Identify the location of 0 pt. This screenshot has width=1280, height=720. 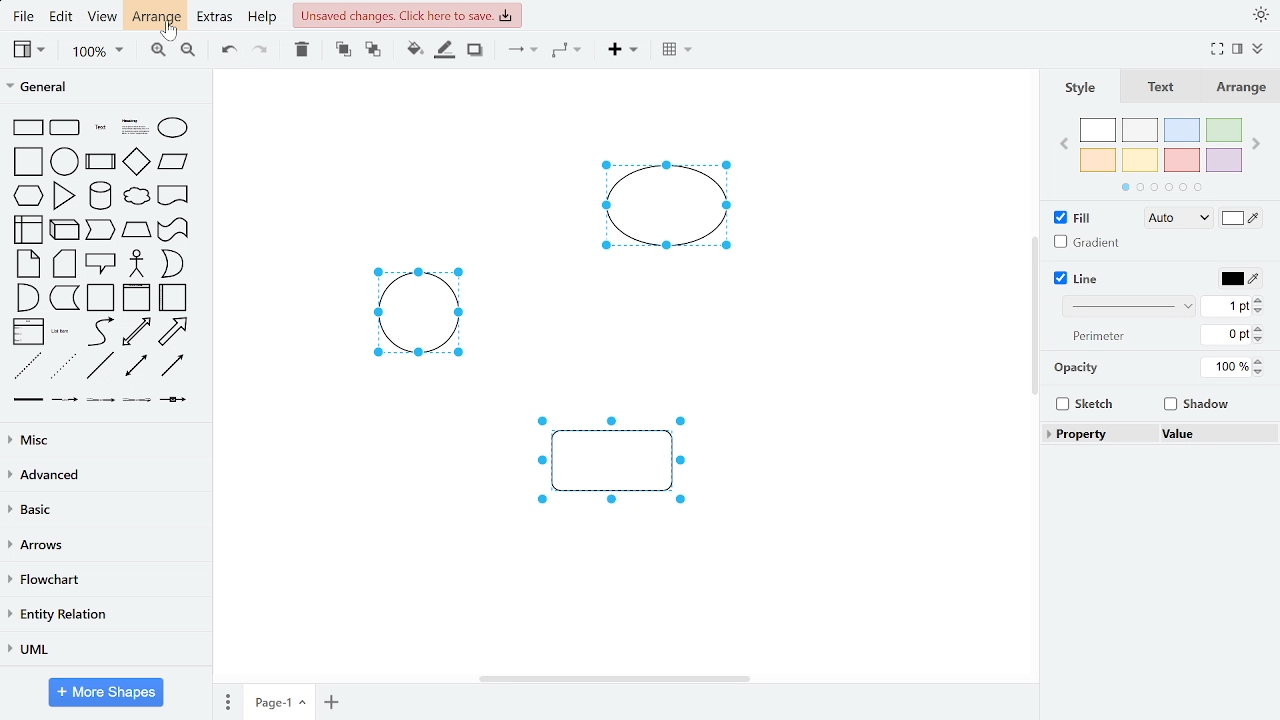
(1228, 334).